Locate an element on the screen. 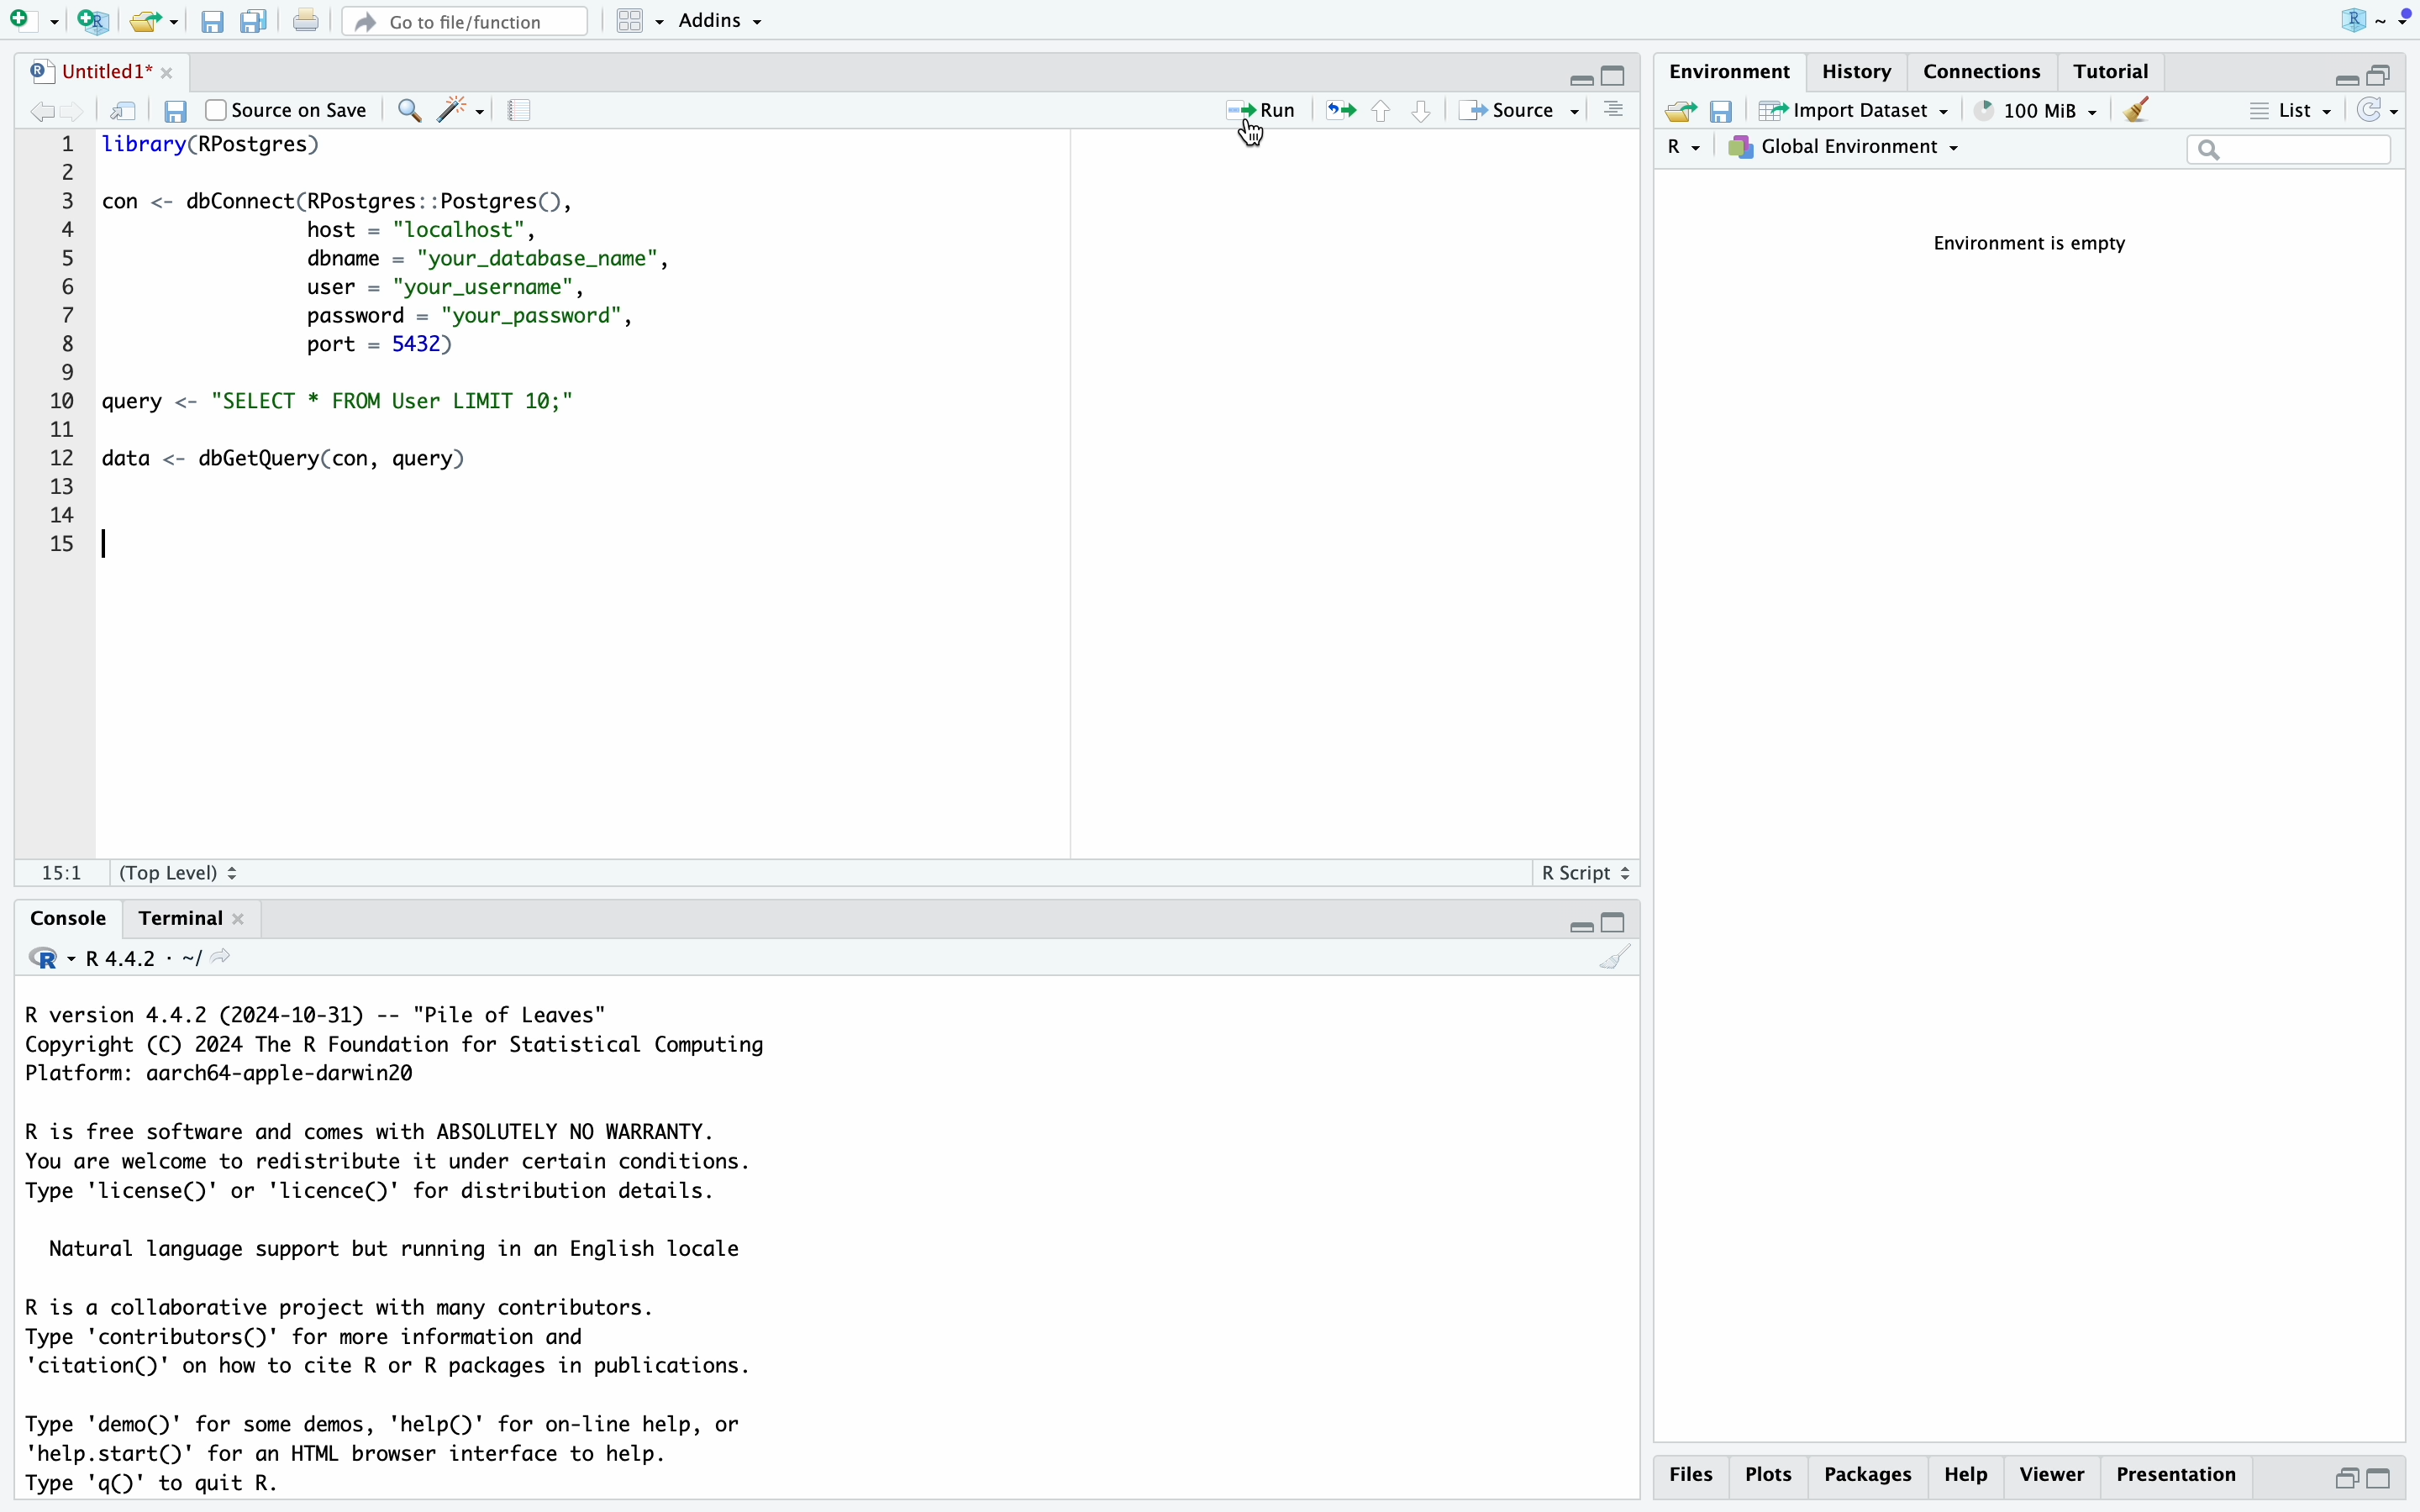 The image size is (2420, 1512). create a project is located at coordinates (90, 19).